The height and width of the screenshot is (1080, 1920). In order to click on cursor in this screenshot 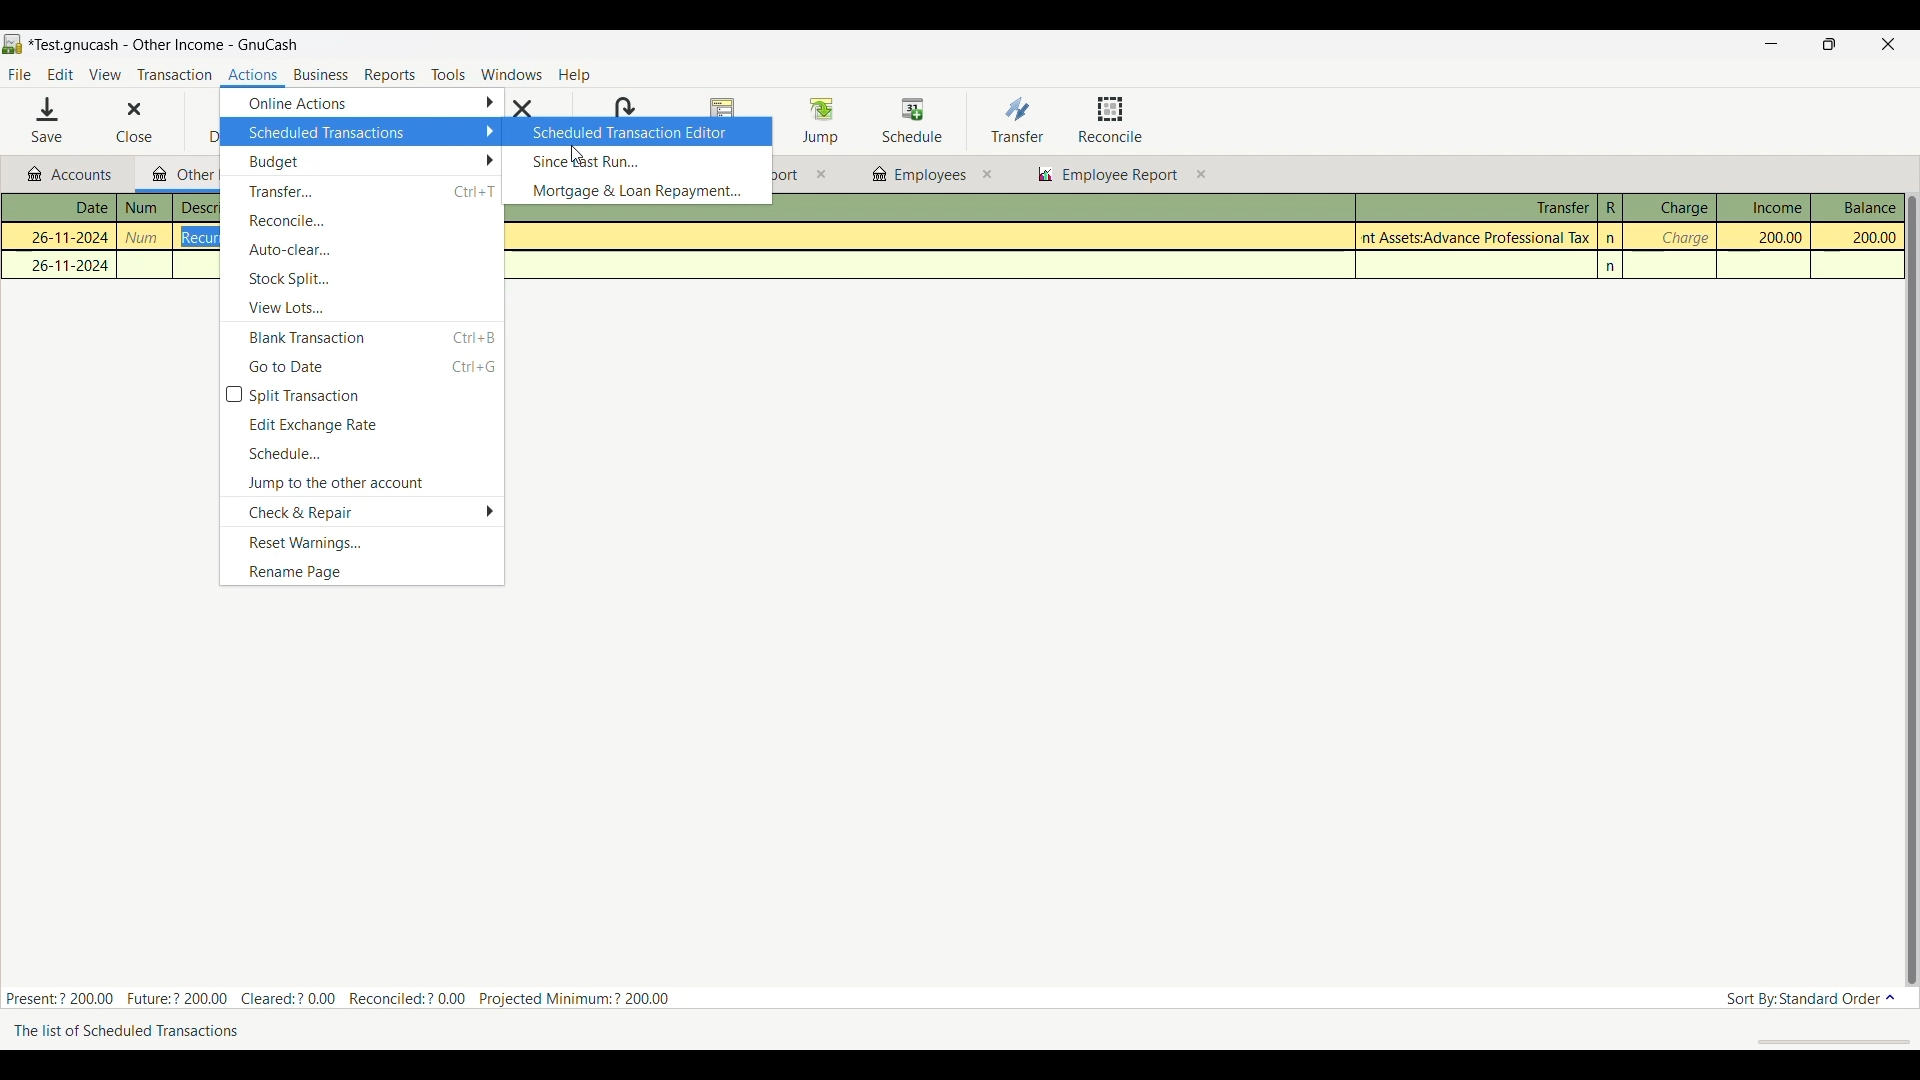, I will do `click(578, 151)`.